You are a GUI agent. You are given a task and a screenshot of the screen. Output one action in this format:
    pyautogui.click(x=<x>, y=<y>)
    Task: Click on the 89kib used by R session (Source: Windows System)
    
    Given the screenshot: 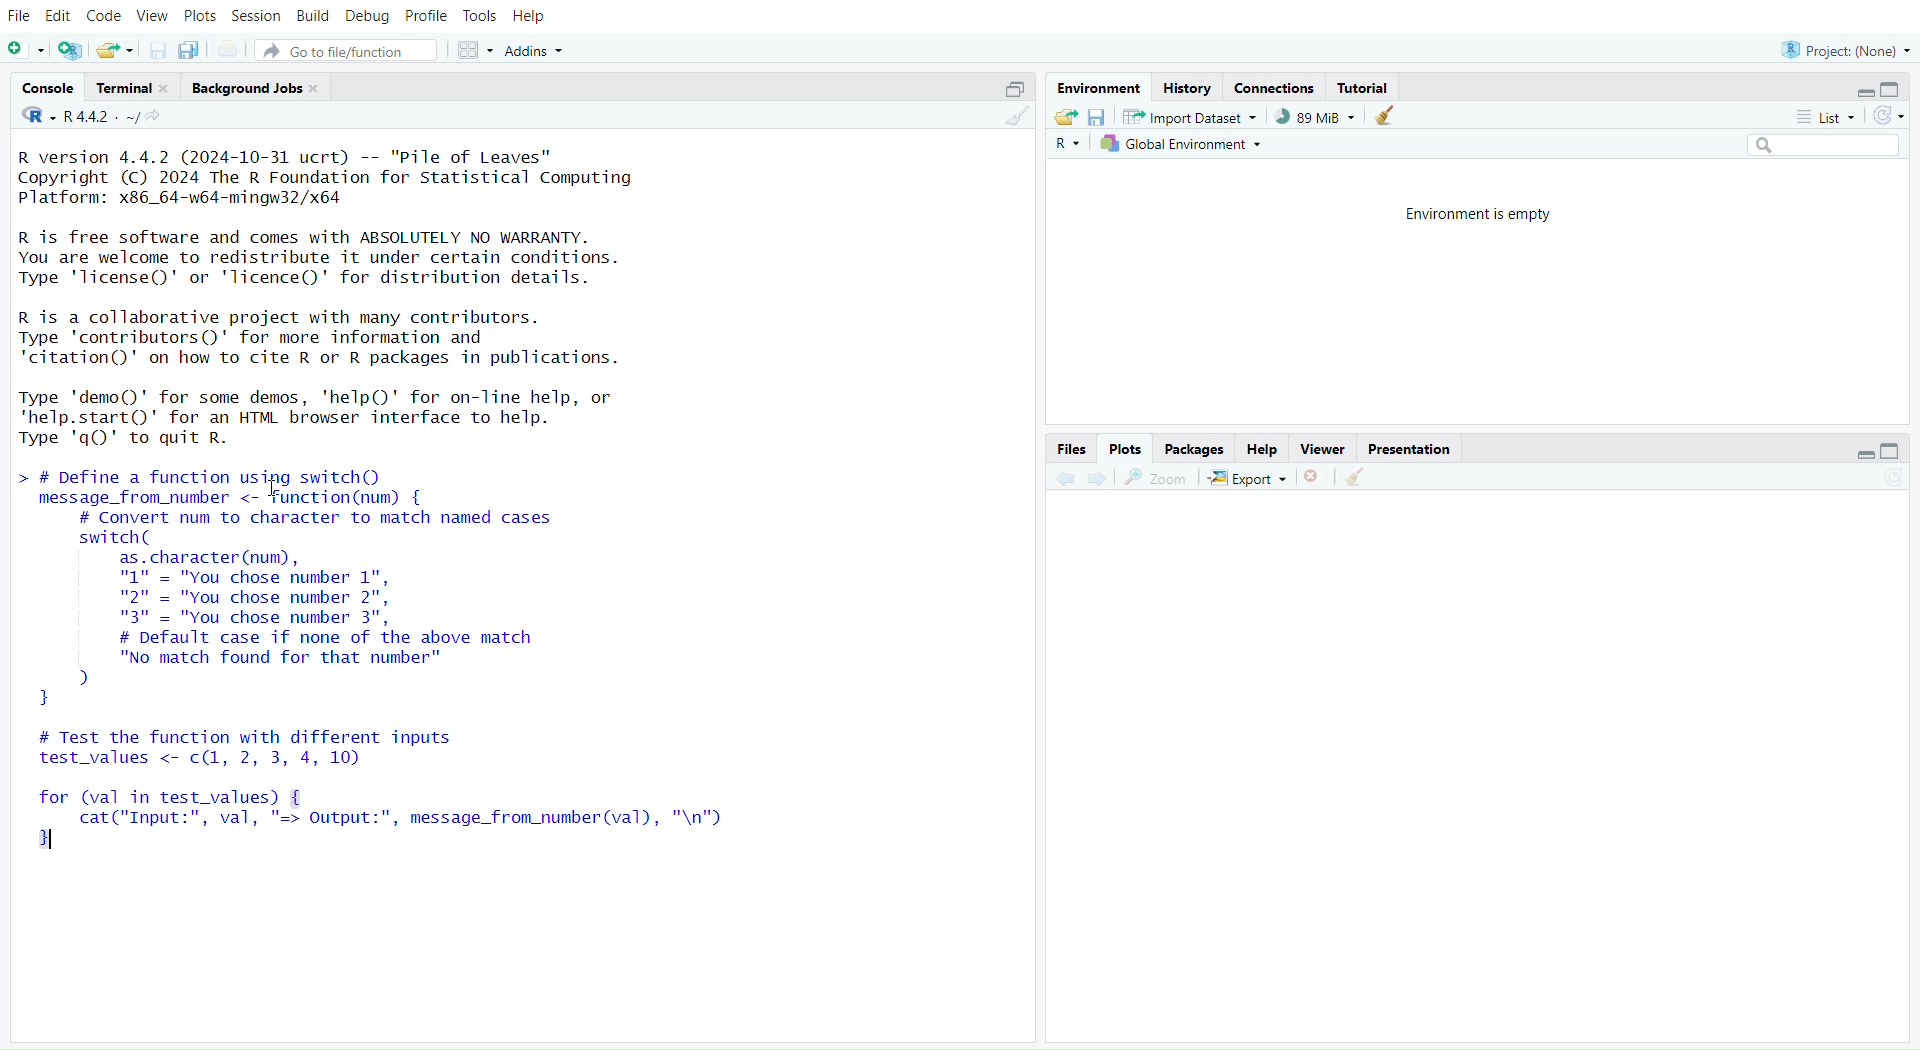 What is the action you would take?
    pyautogui.click(x=1314, y=117)
    